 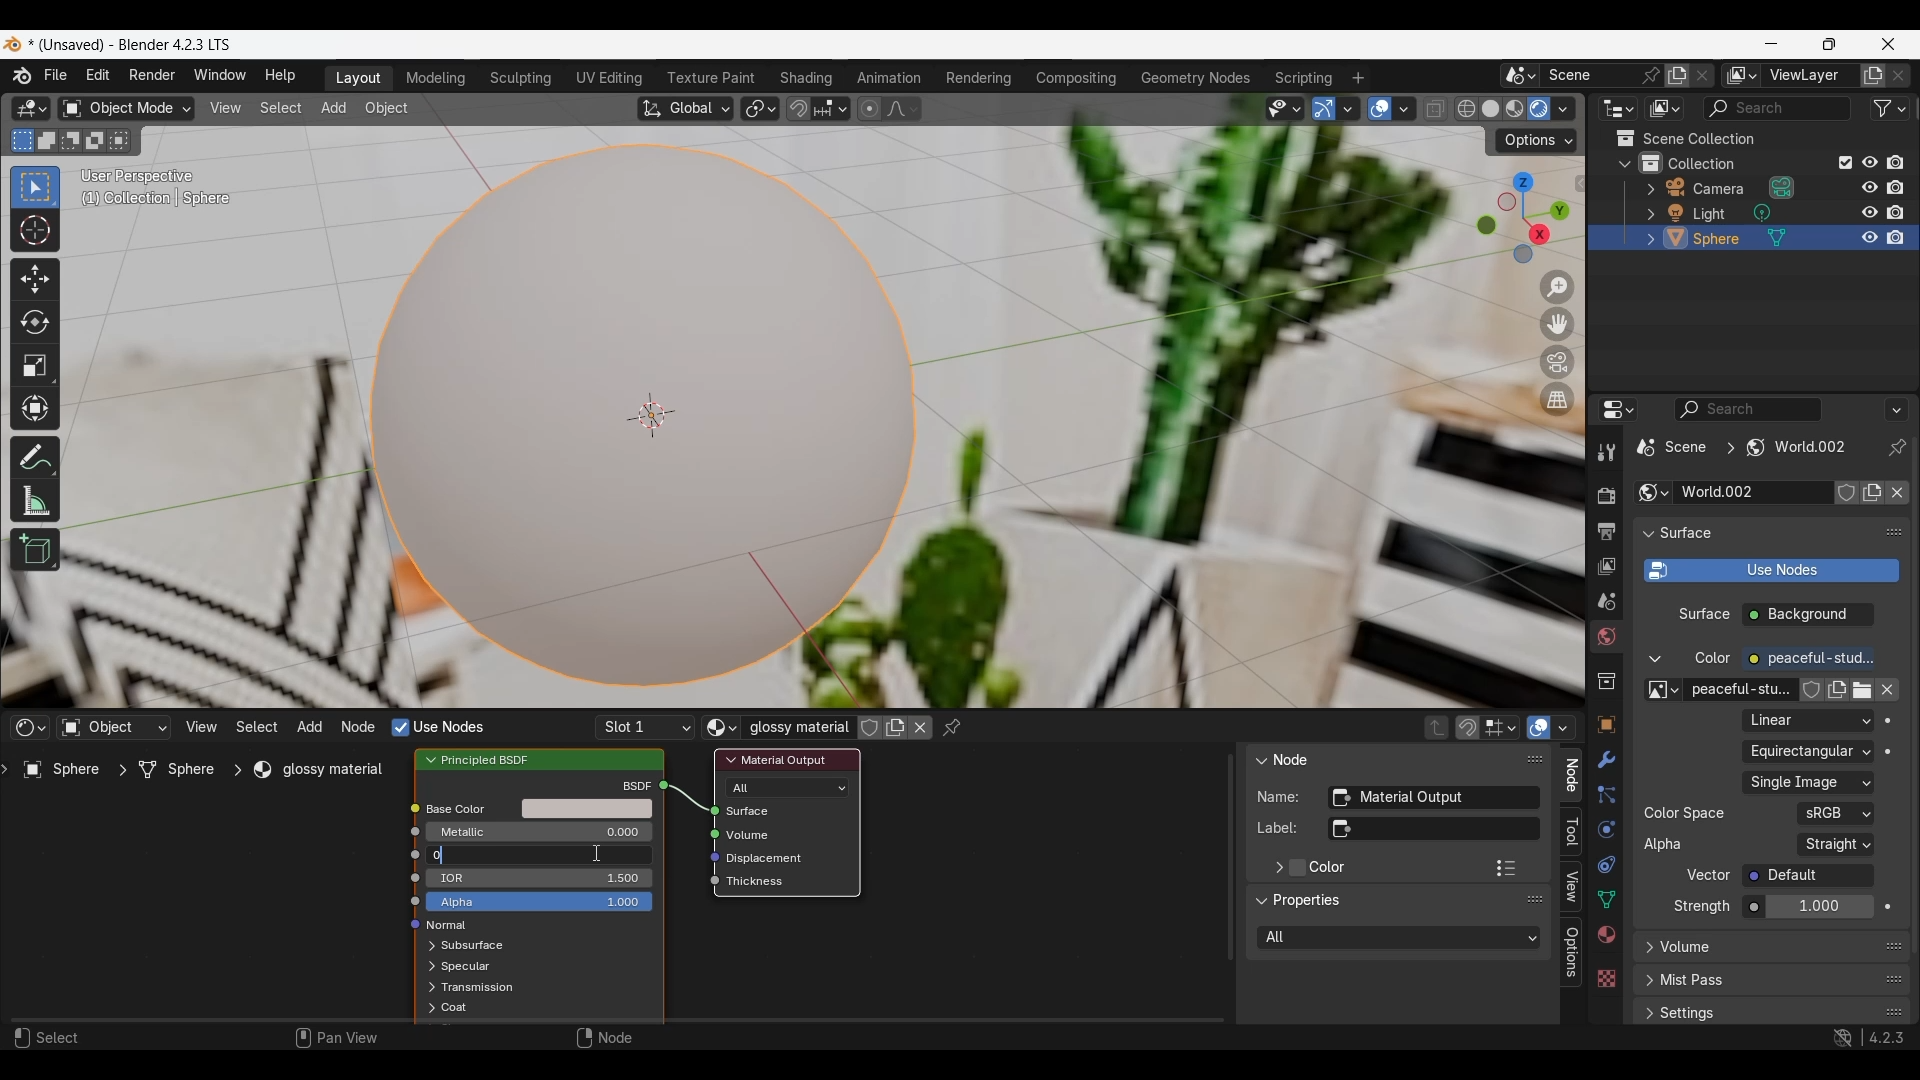 What do you see at coordinates (685, 109) in the screenshot?
I see `Transformation orientation: global` at bounding box center [685, 109].